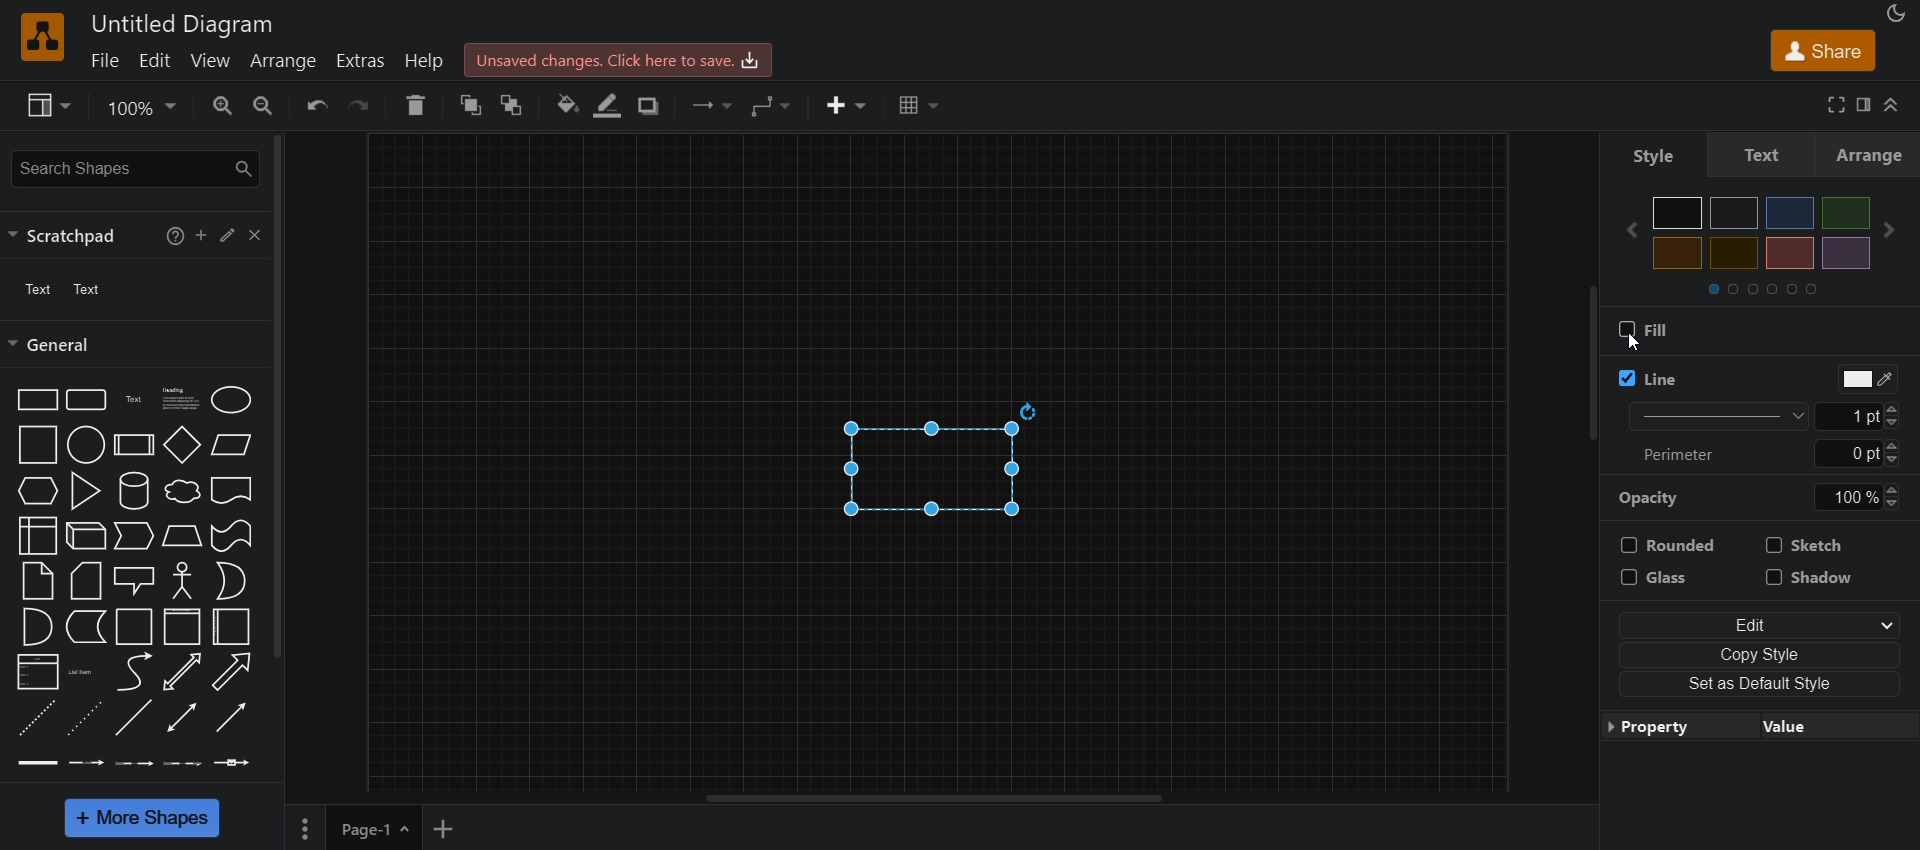  Describe the element at coordinates (1896, 461) in the screenshot. I see `decrease perimeter` at that location.